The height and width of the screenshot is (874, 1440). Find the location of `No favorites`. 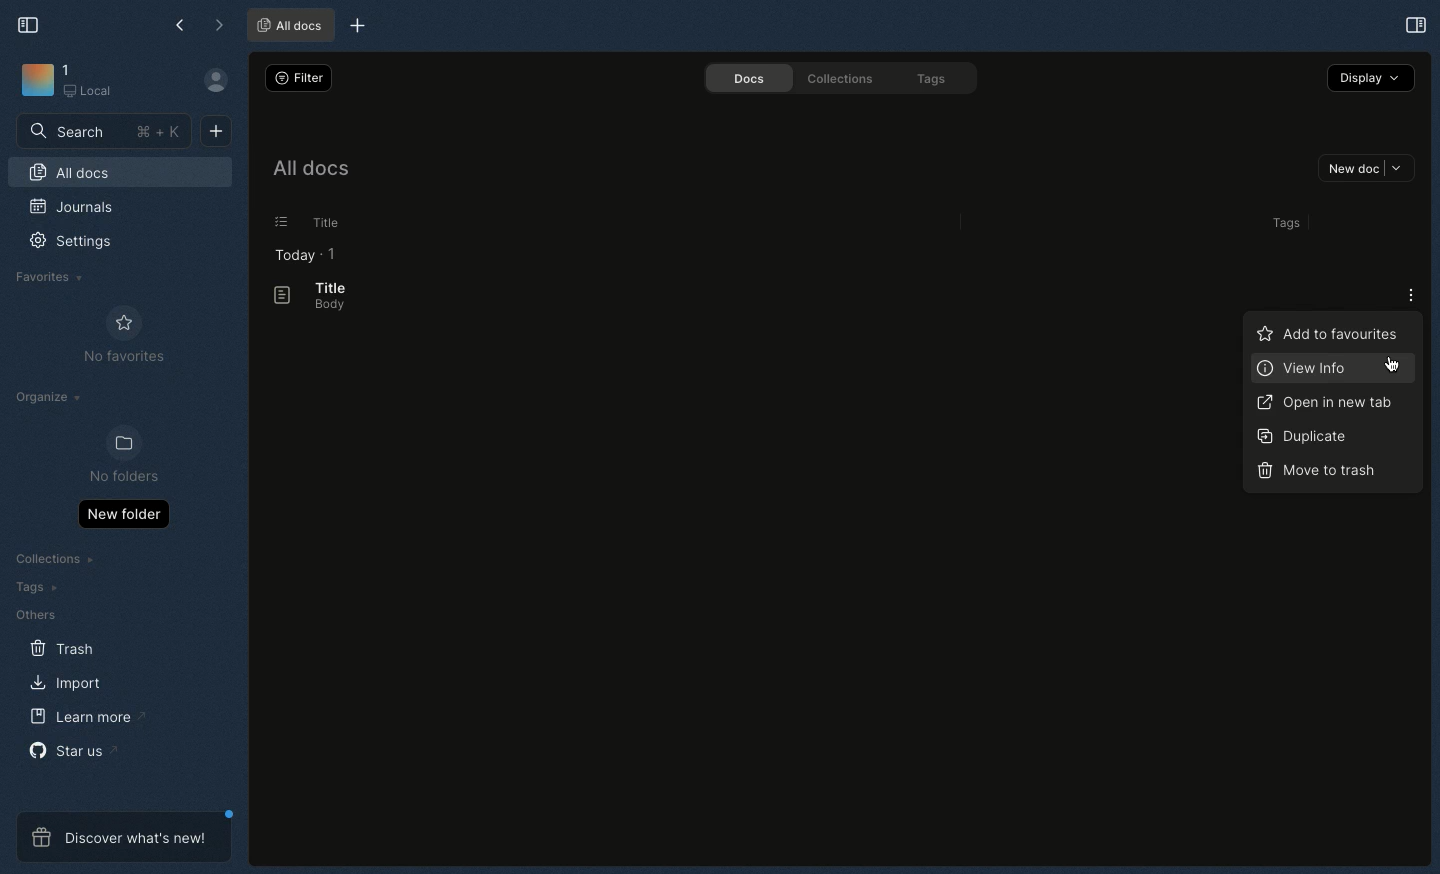

No favorites is located at coordinates (124, 335).